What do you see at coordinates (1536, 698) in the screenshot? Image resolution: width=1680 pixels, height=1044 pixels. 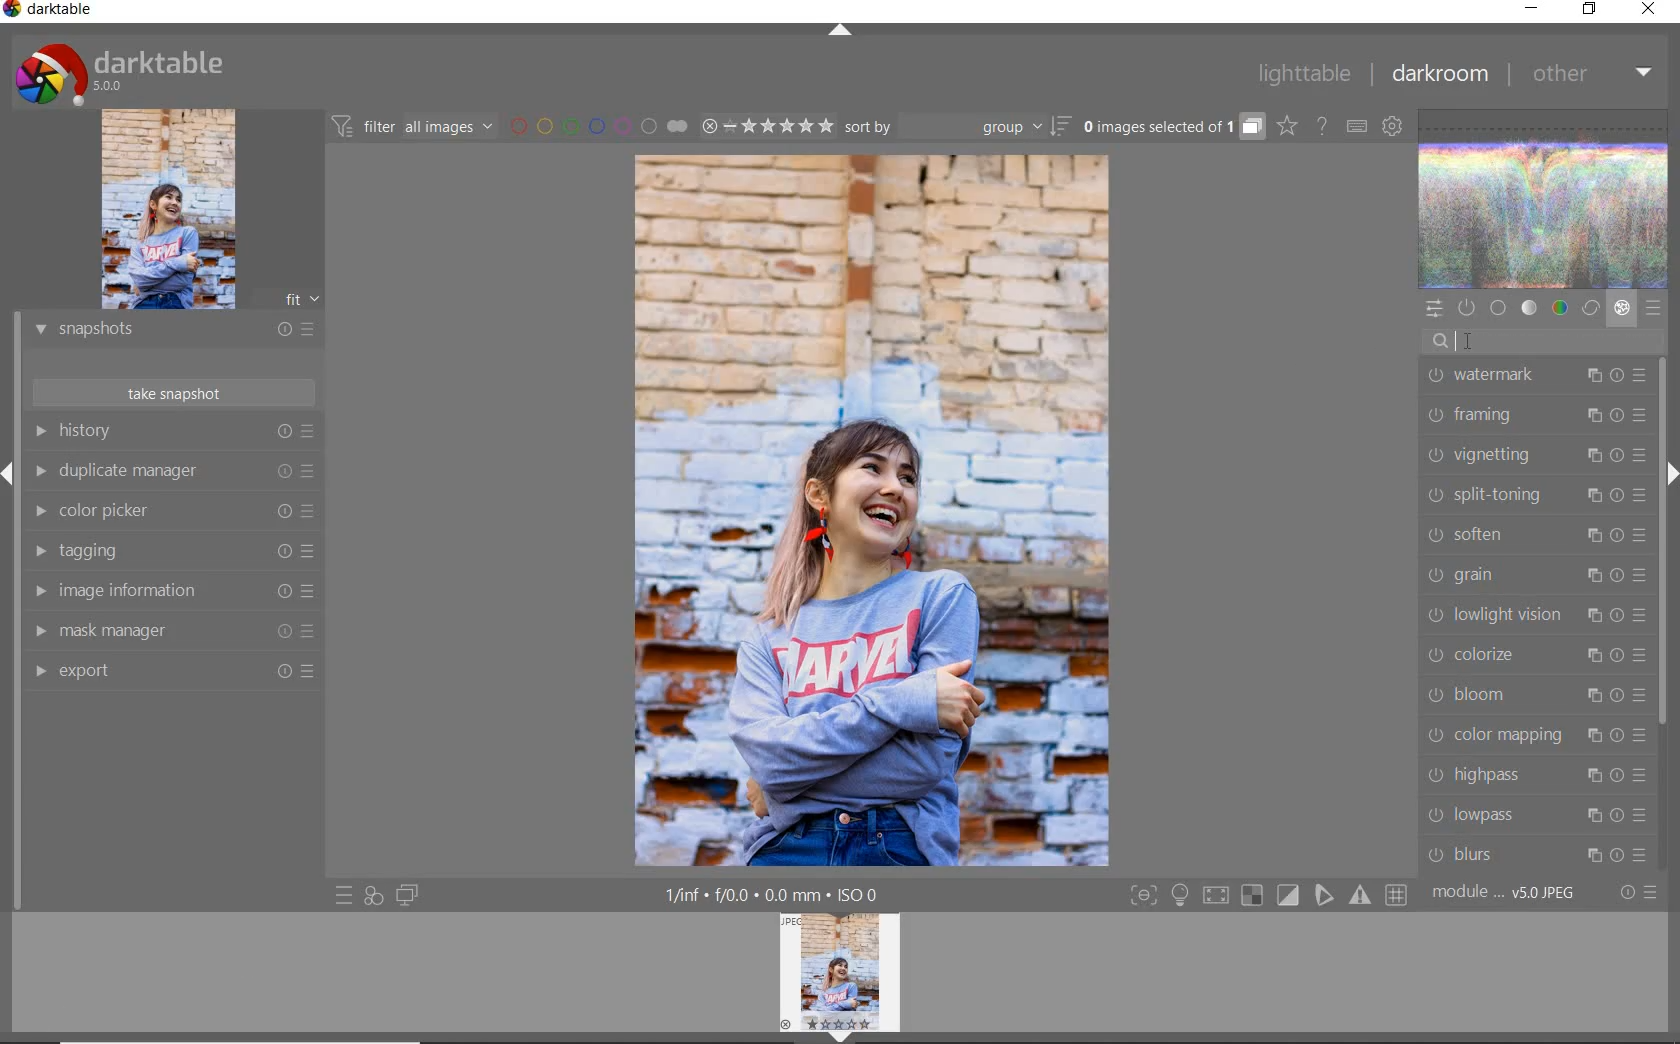 I see `bloom` at bounding box center [1536, 698].